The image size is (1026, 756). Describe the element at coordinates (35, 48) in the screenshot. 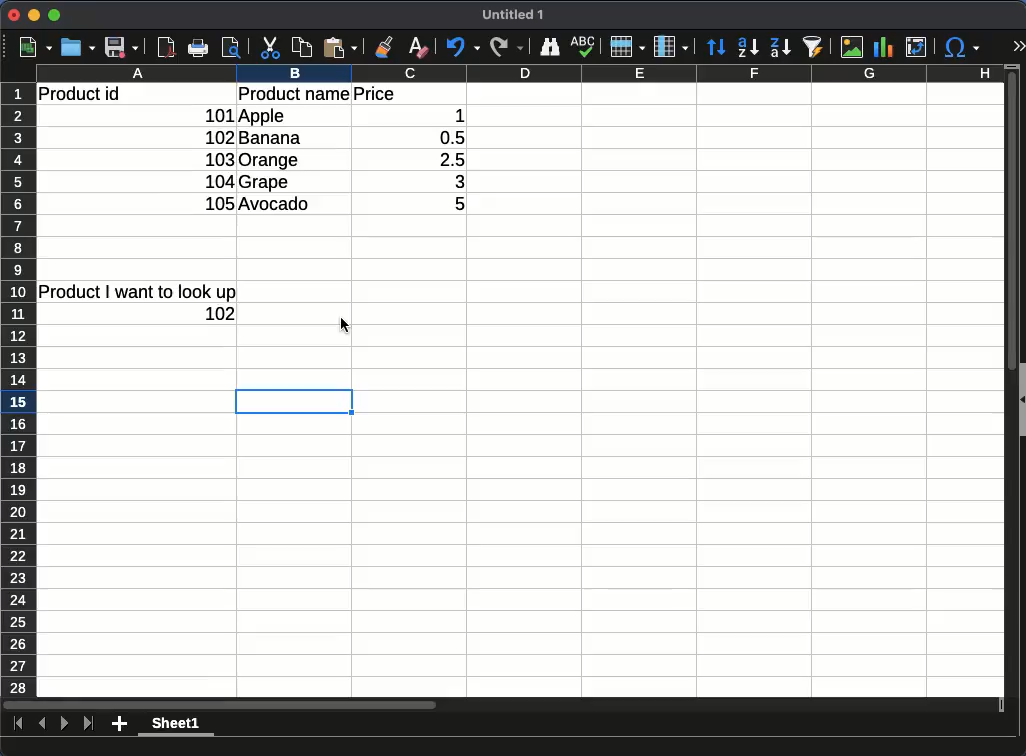

I see `new` at that location.